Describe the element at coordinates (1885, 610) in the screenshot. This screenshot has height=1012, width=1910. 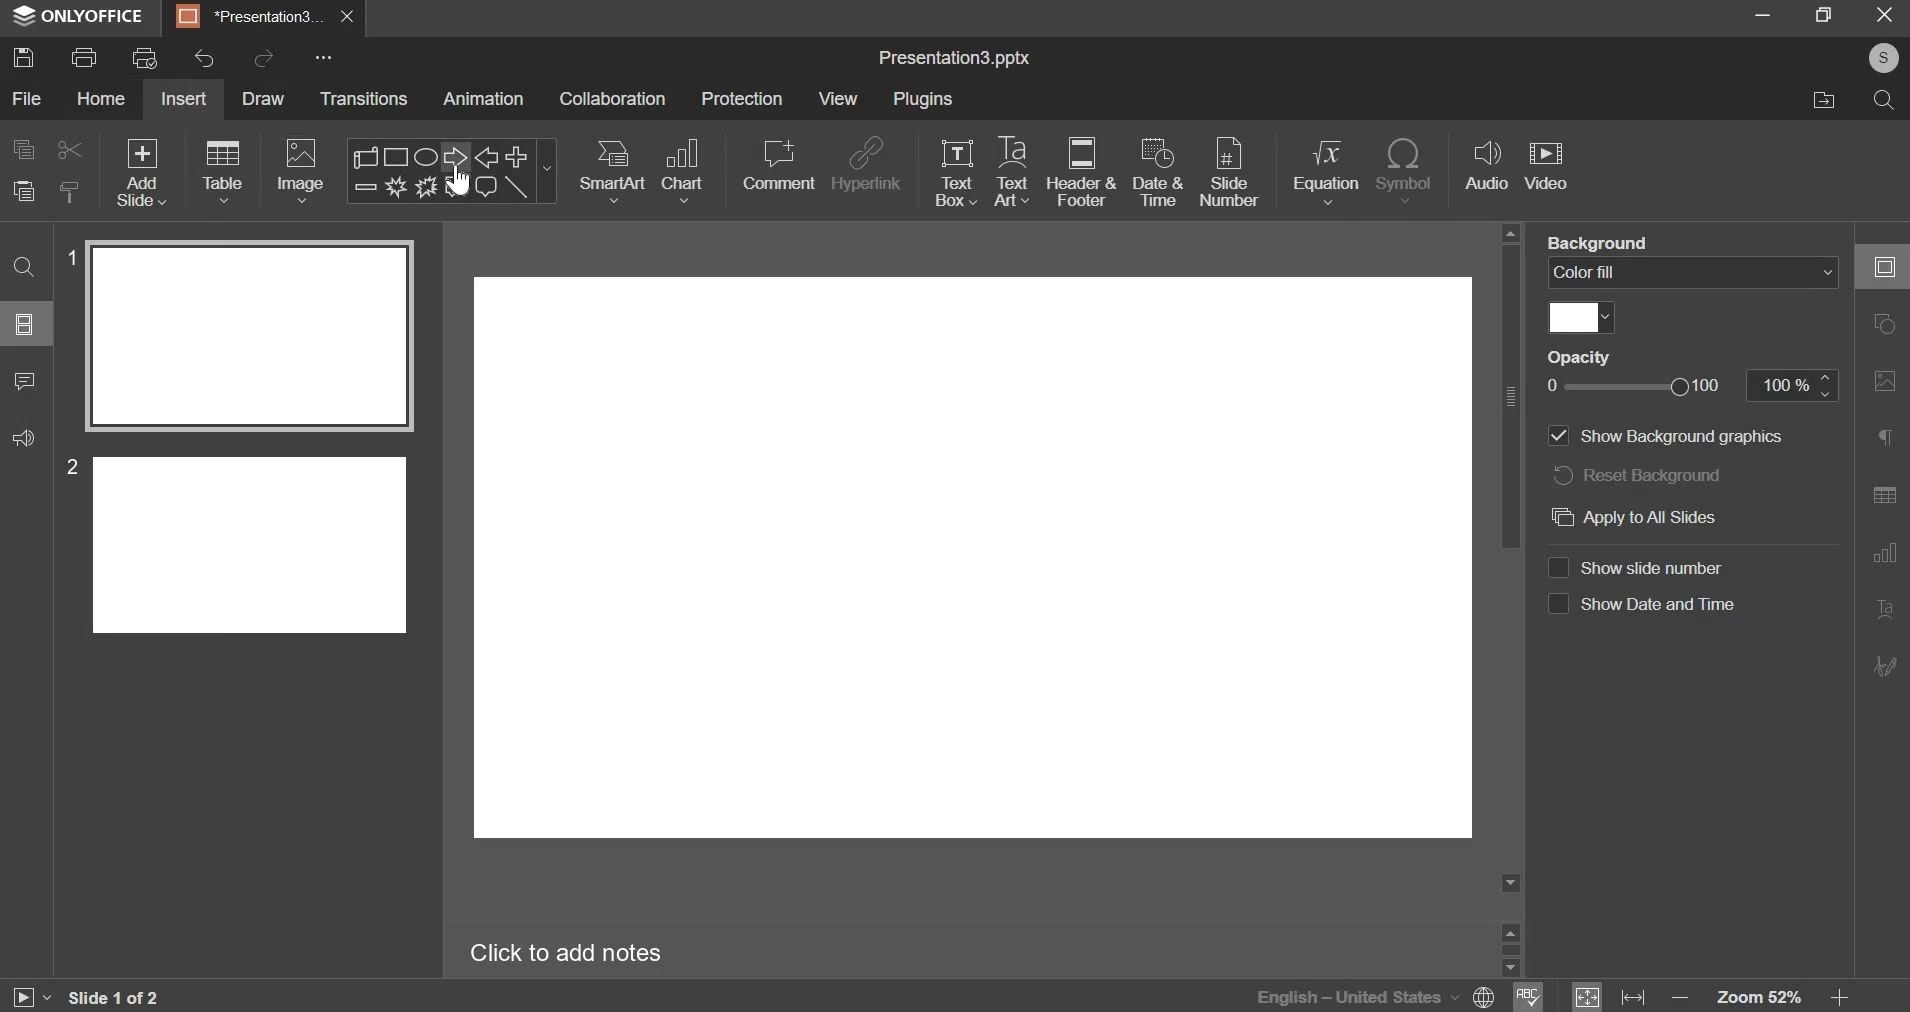
I see `Text Art settings` at that location.